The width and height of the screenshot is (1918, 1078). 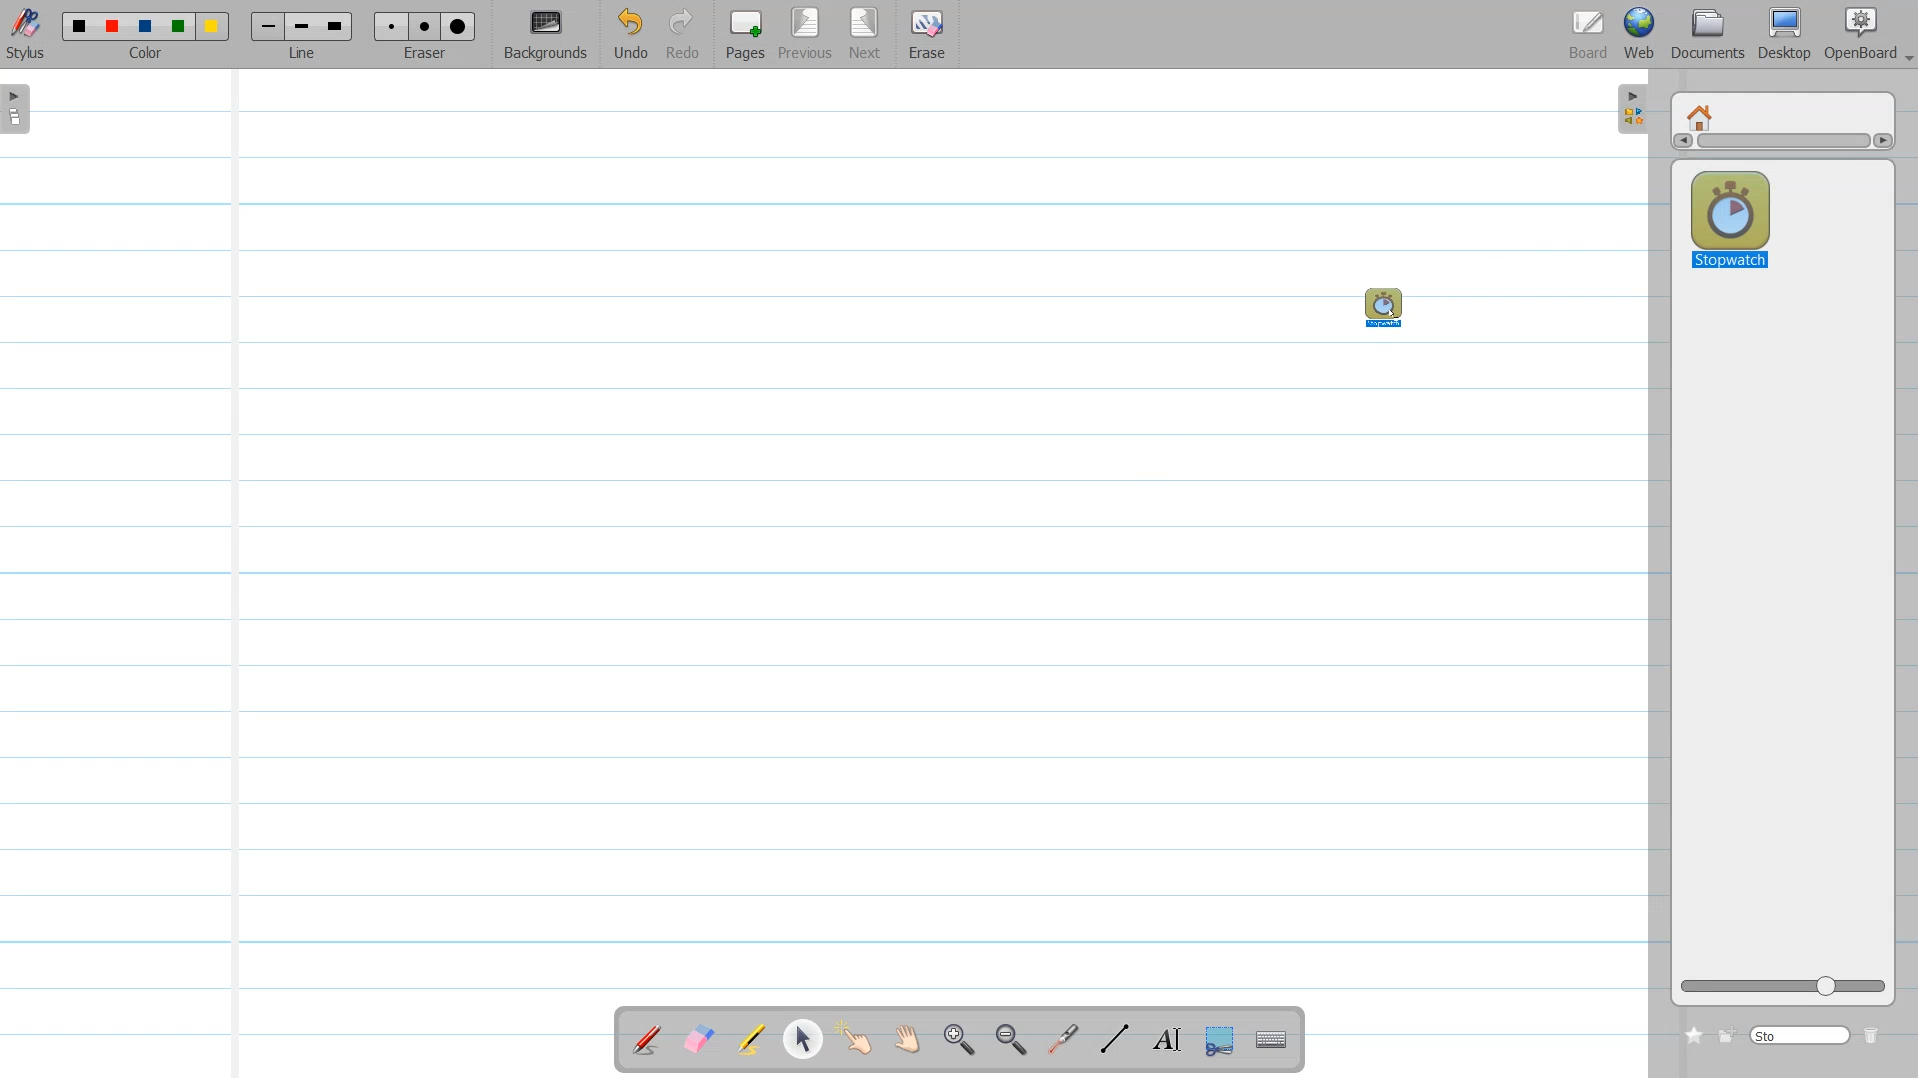 What do you see at coordinates (751, 1039) in the screenshot?
I see `Highlight` at bounding box center [751, 1039].